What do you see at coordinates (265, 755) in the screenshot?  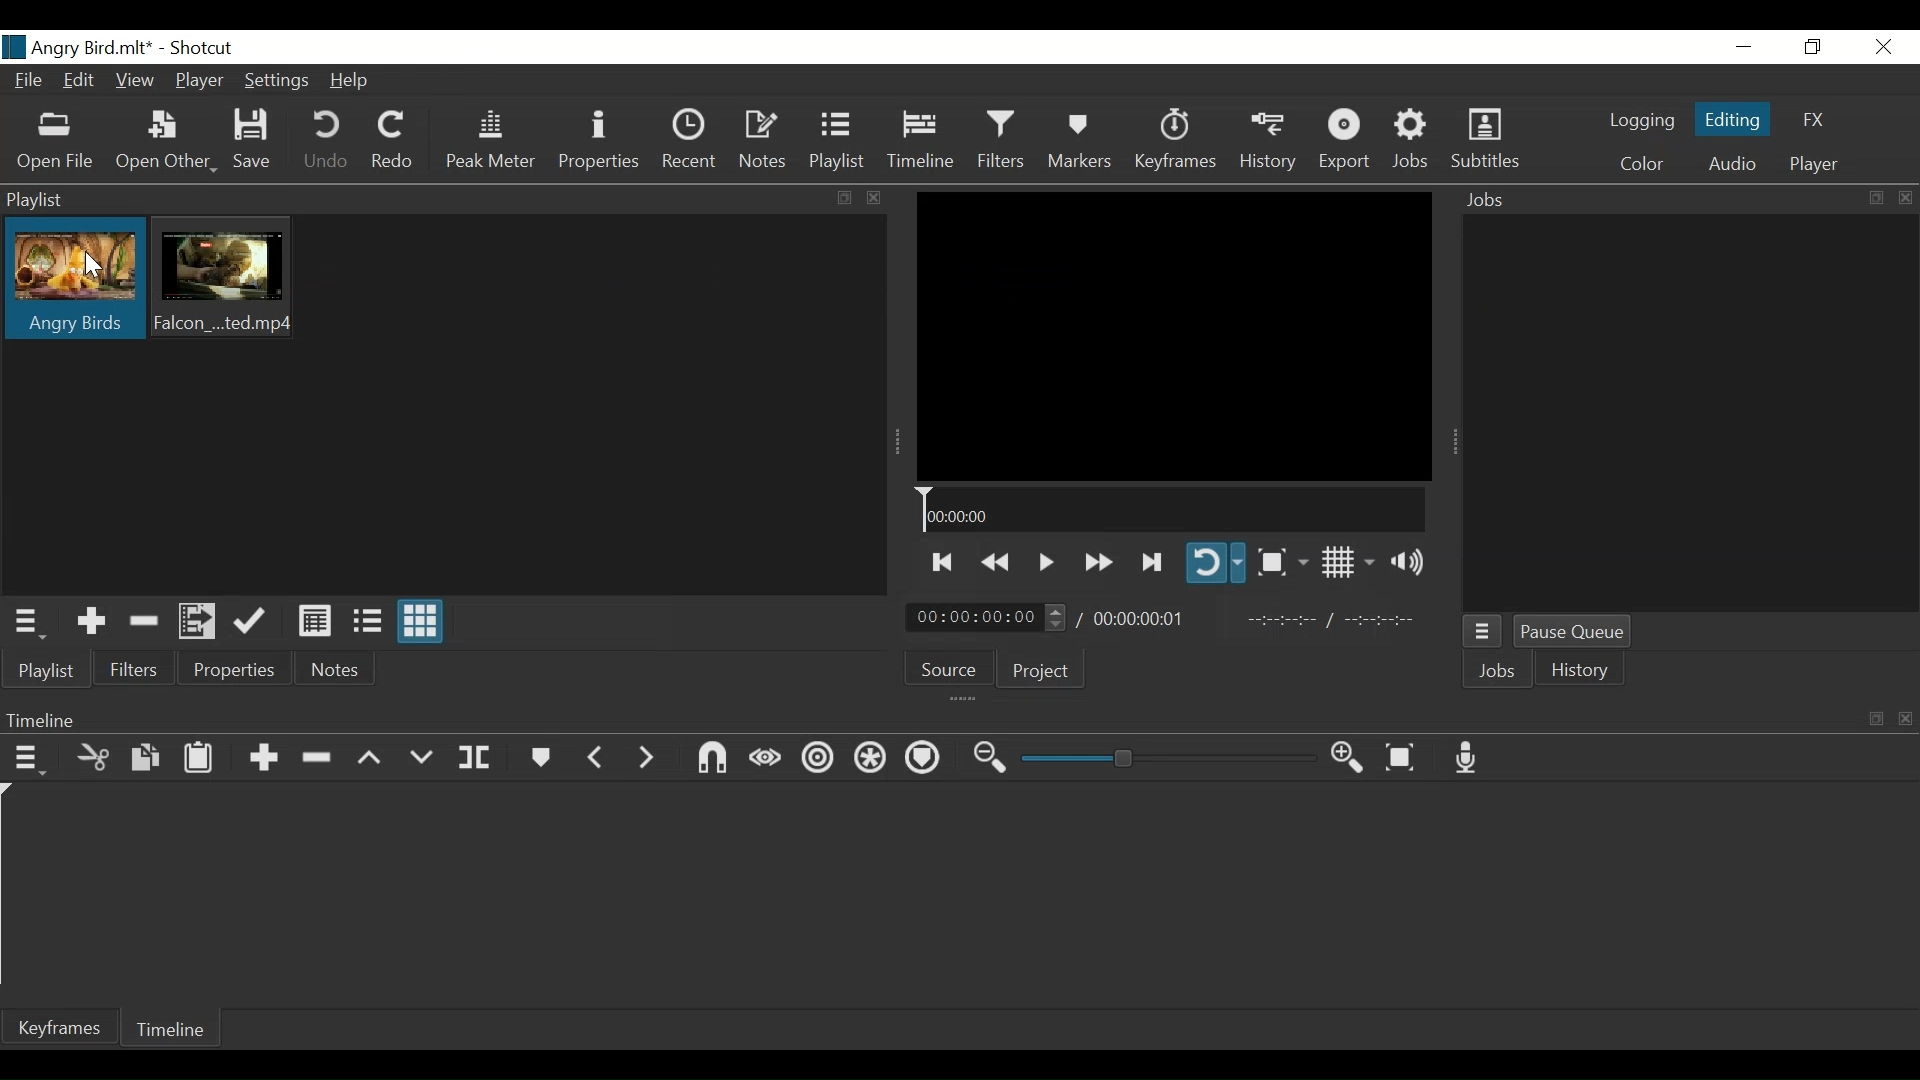 I see `Append` at bounding box center [265, 755].